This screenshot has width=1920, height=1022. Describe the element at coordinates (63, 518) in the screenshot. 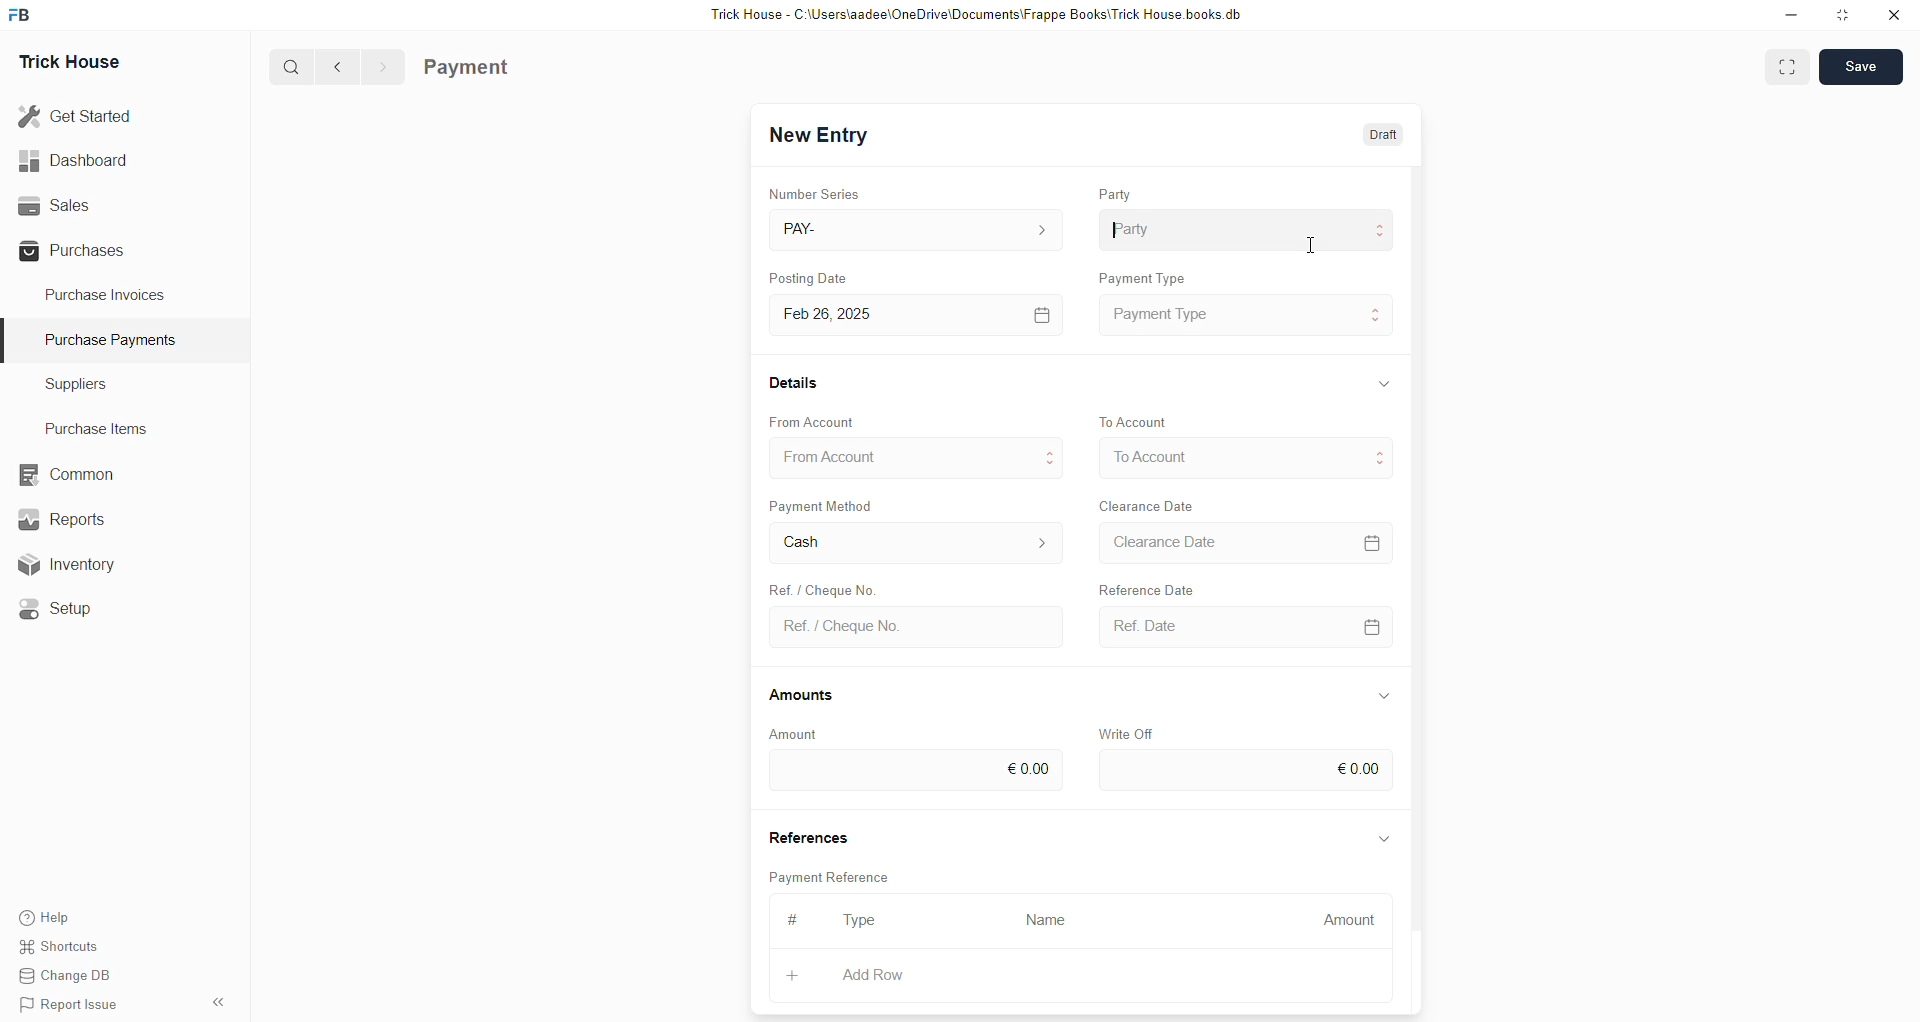

I see `Reports` at that location.